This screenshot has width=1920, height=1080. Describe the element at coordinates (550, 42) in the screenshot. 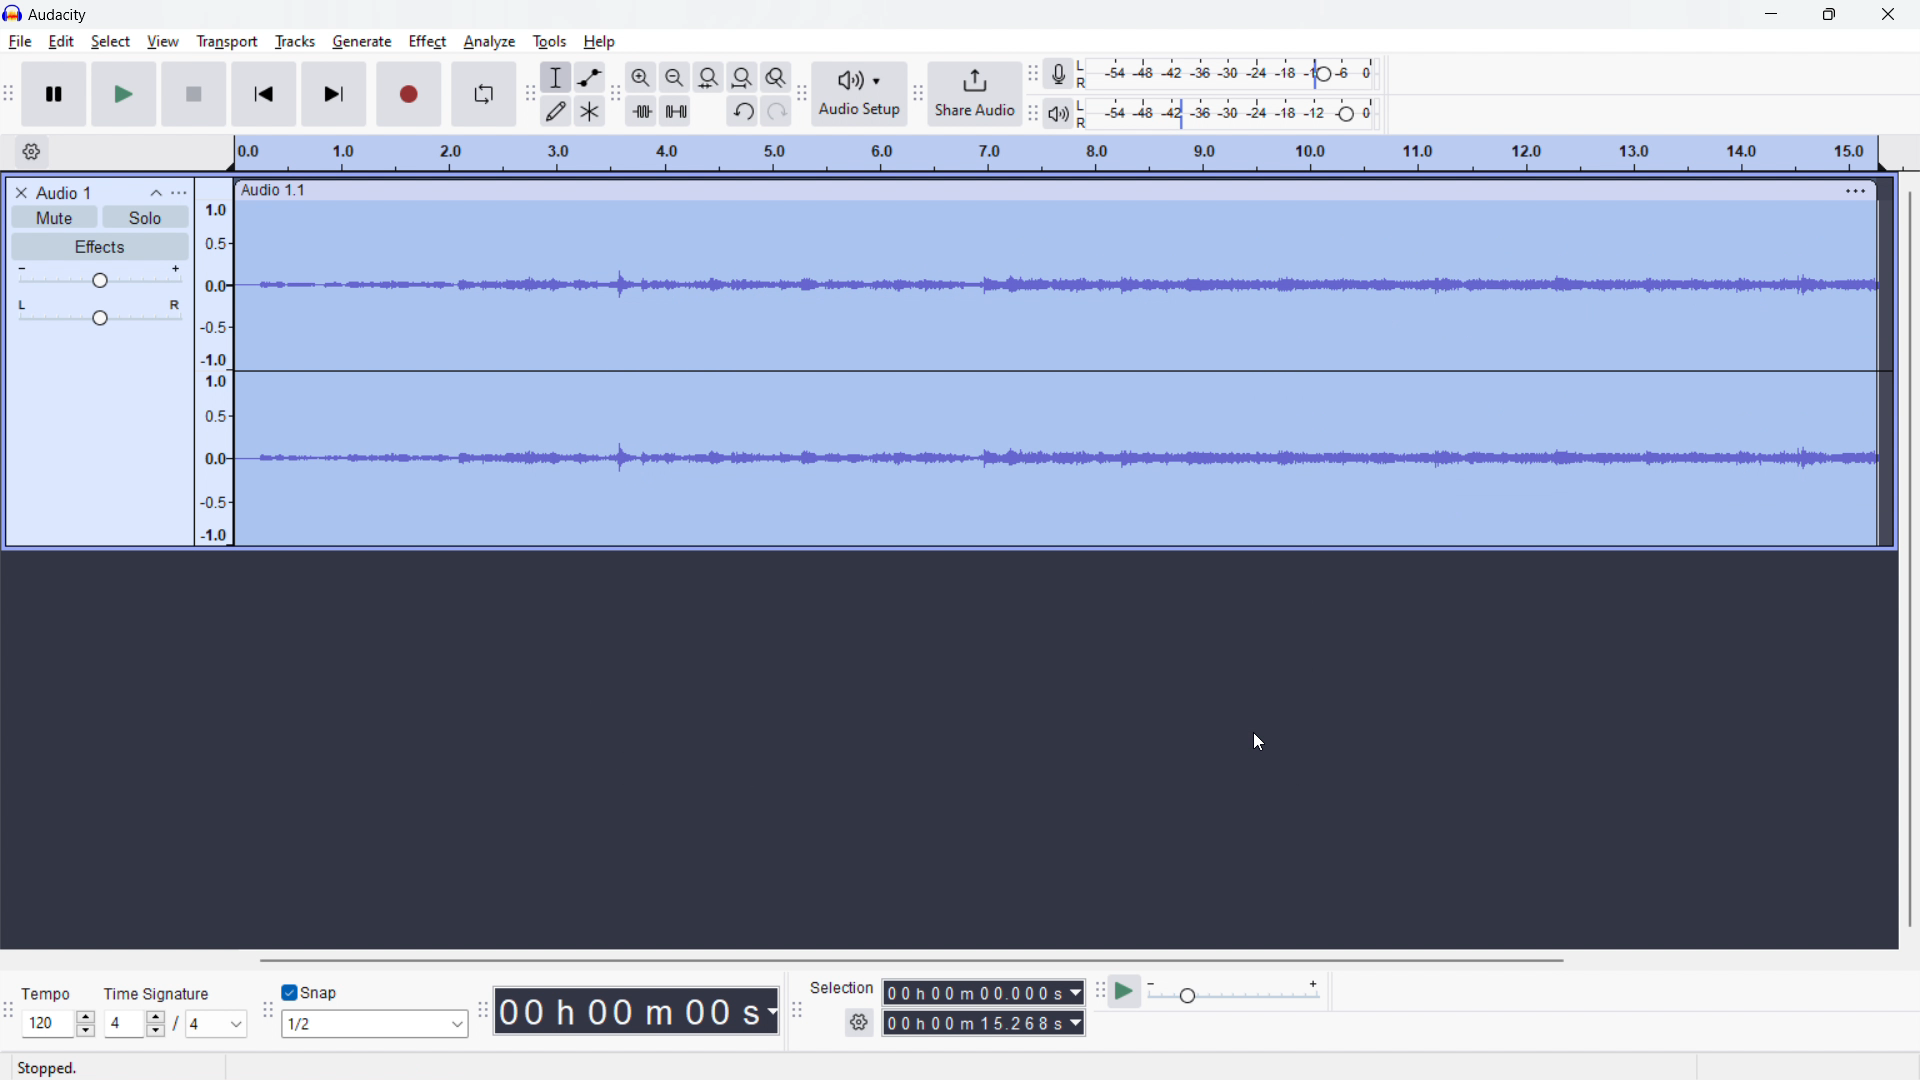

I see `tools` at that location.